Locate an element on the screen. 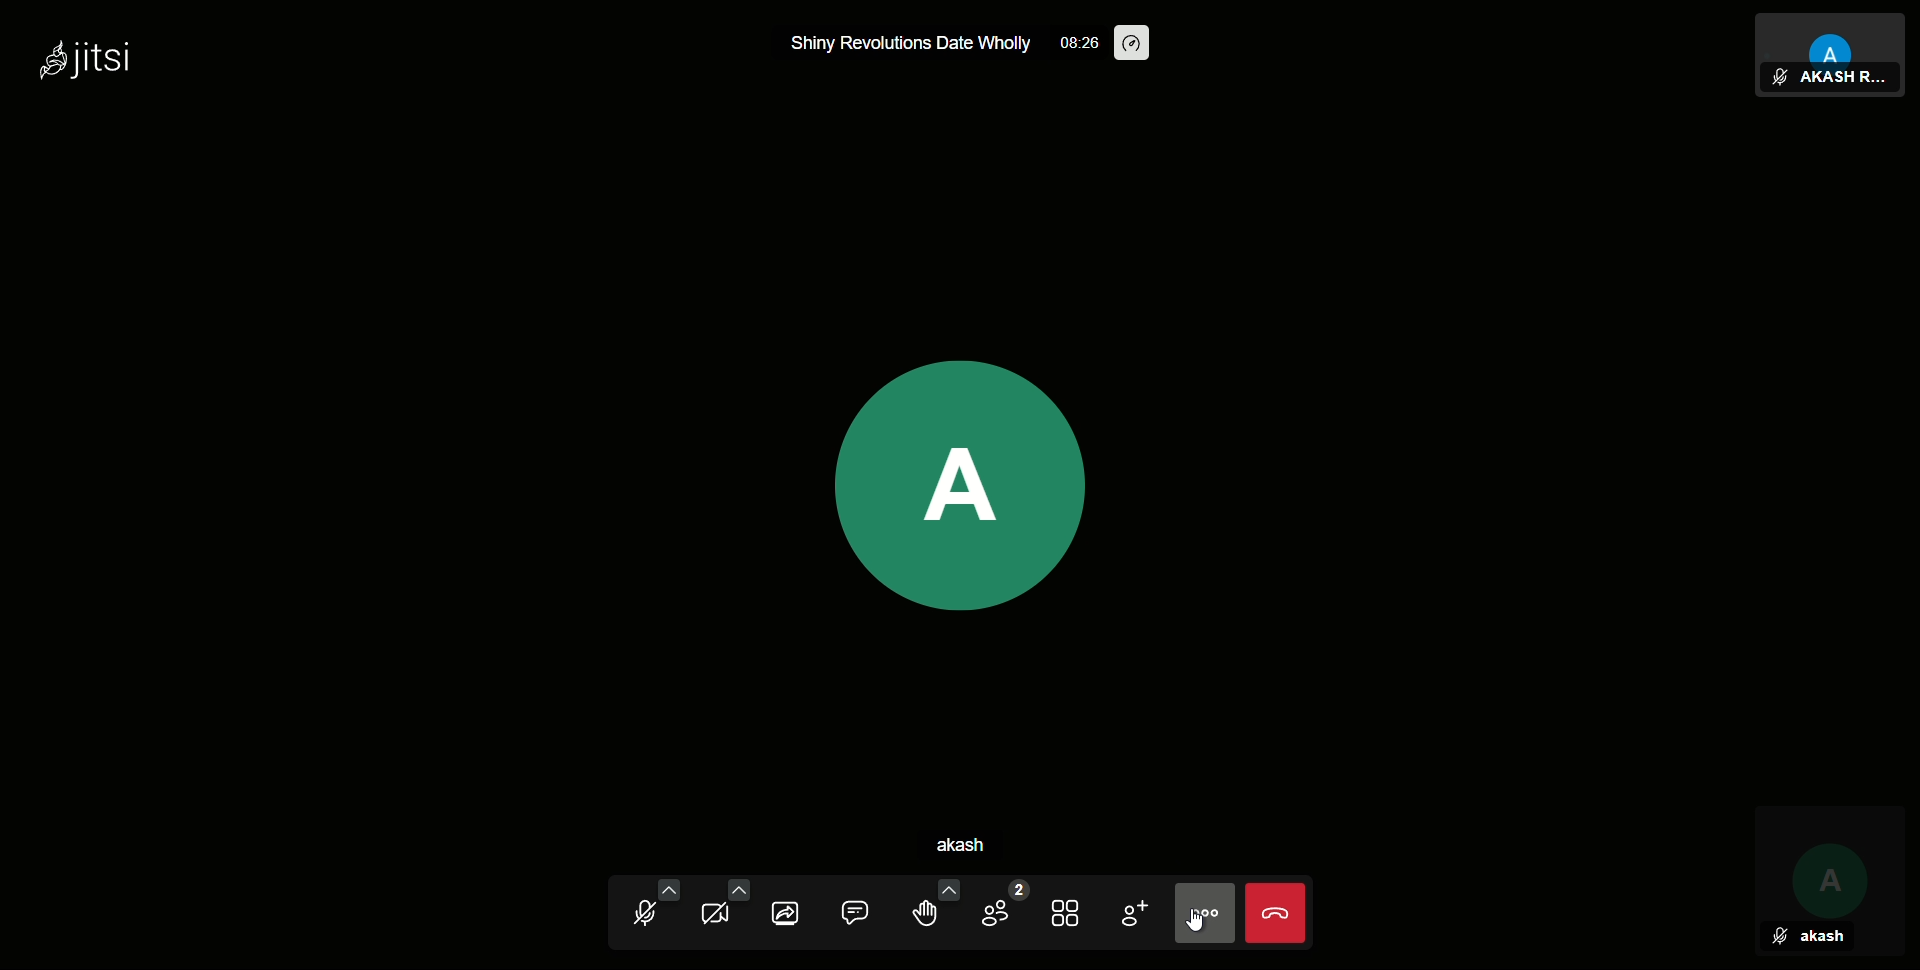 This screenshot has width=1920, height=970. iNITIAL is located at coordinates (1829, 863).